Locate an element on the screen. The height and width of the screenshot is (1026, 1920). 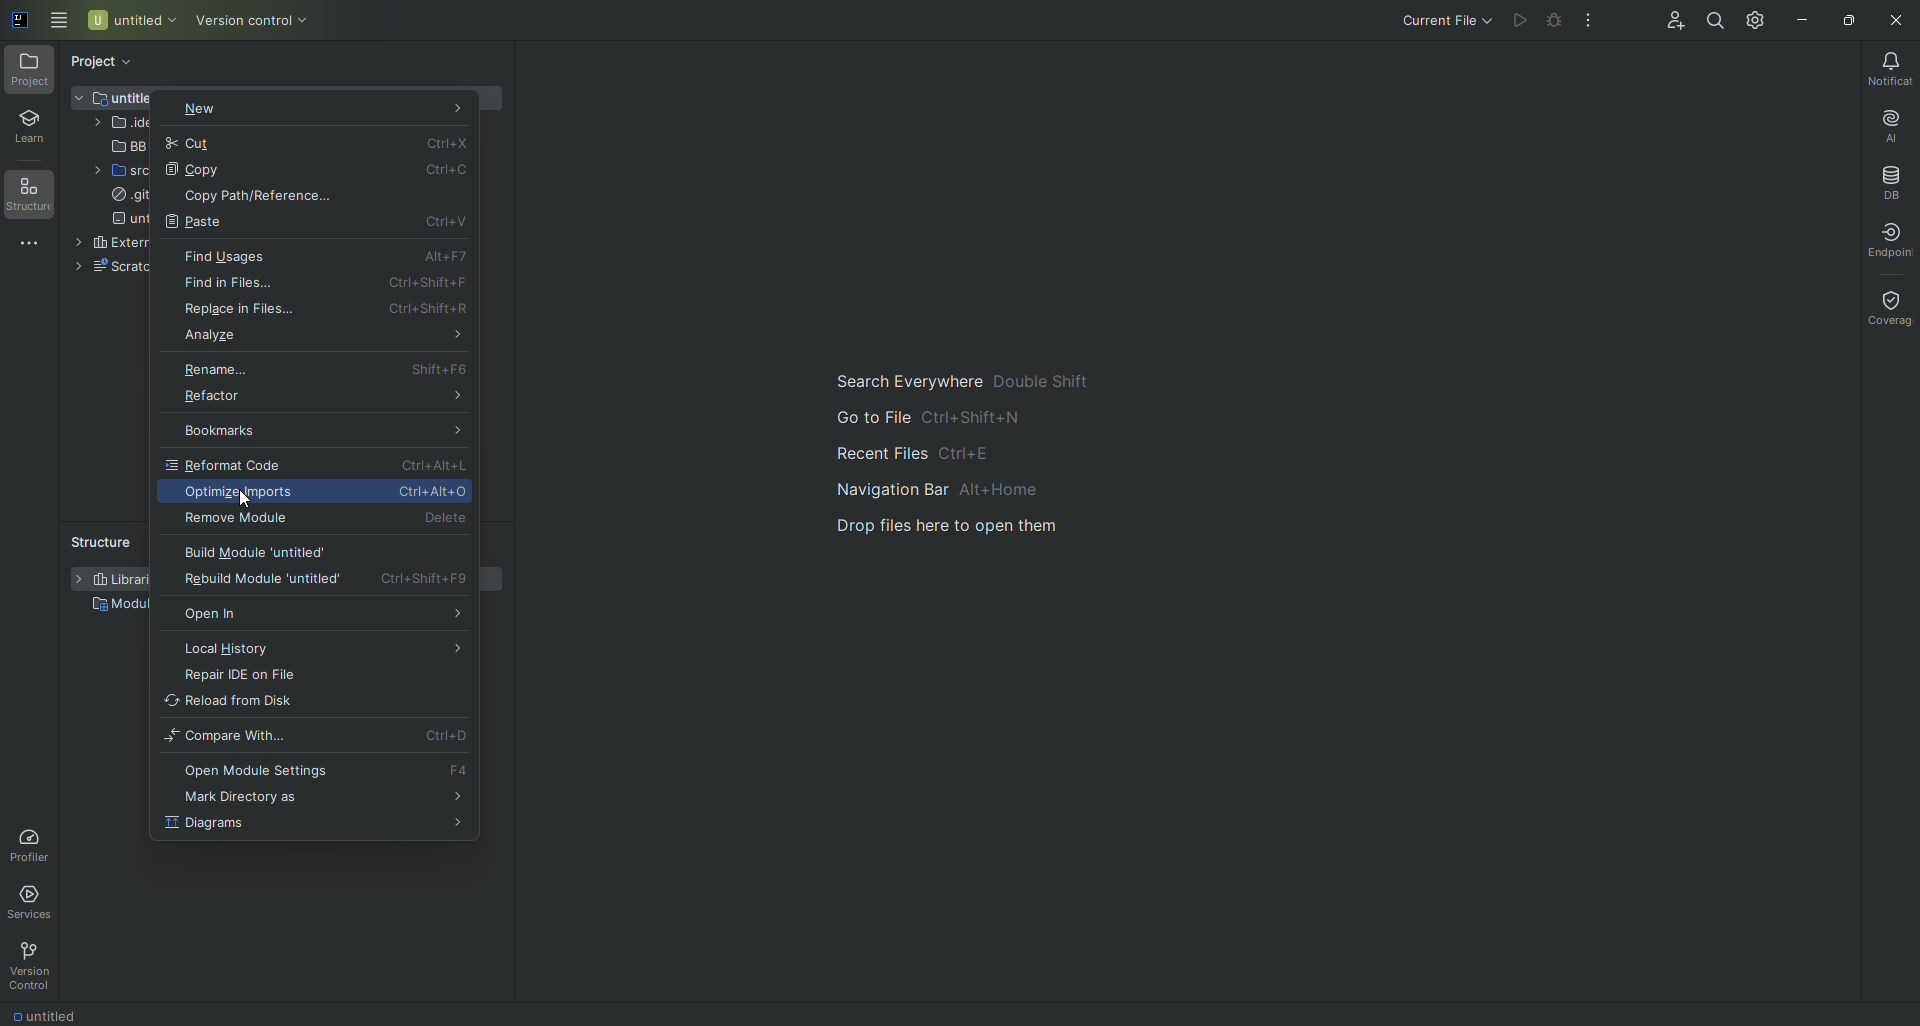
BB is located at coordinates (118, 147).